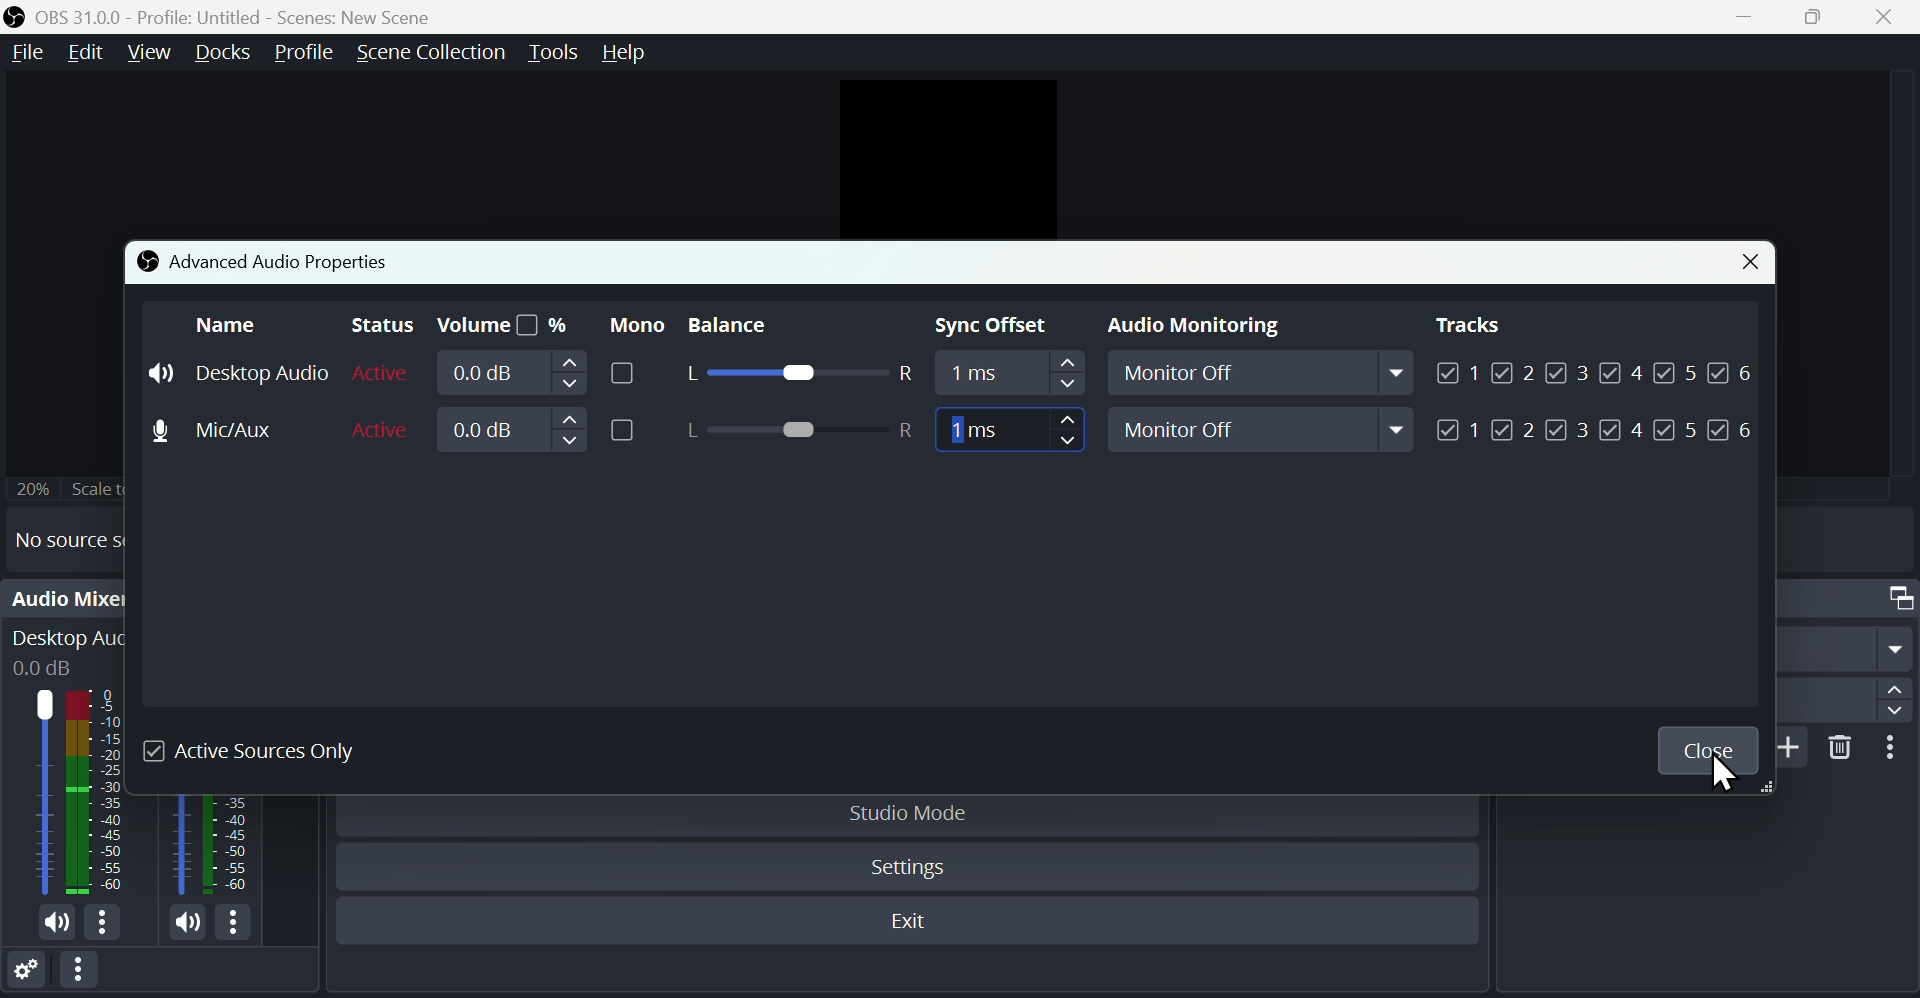  What do you see at coordinates (429, 52) in the screenshot?
I see `Scene collection` at bounding box center [429, 52].